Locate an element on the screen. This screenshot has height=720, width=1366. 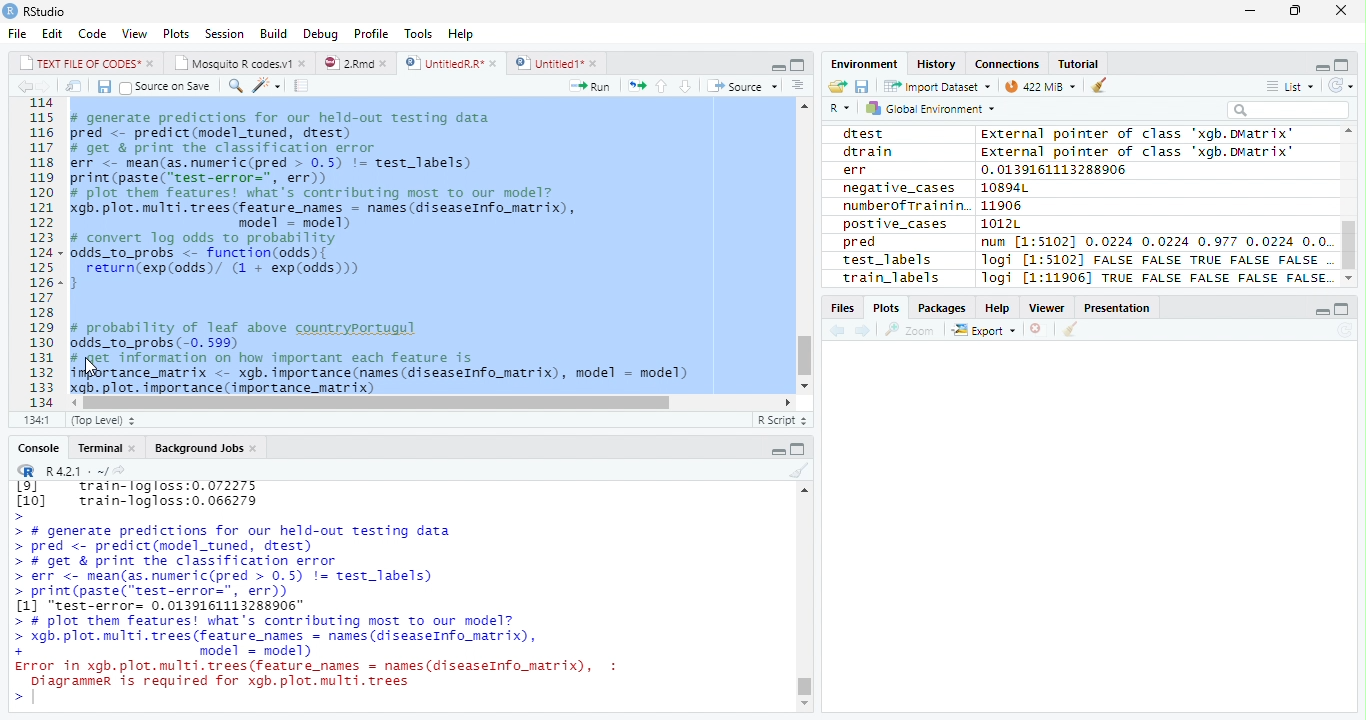
View is located at coordinates (134, 34).